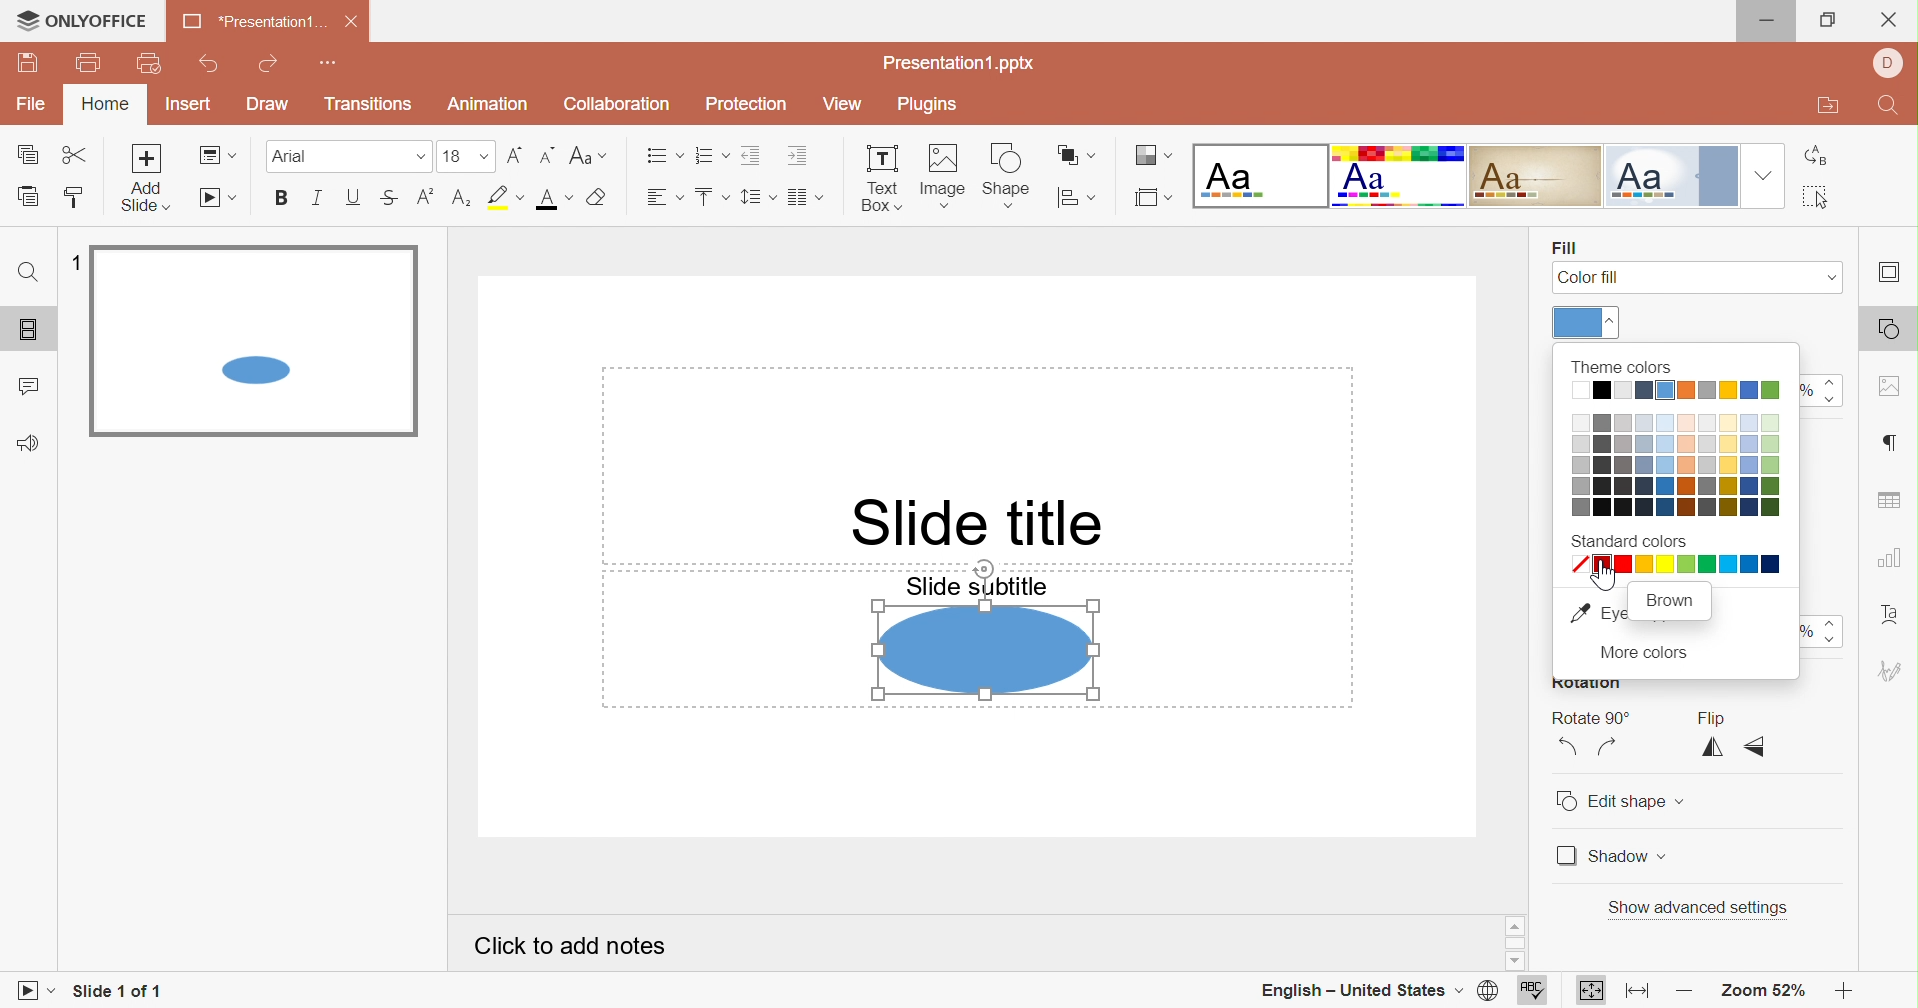 This screenshot has width=1918, height=1008. I want to click on Line spacing, so click(757, 197).